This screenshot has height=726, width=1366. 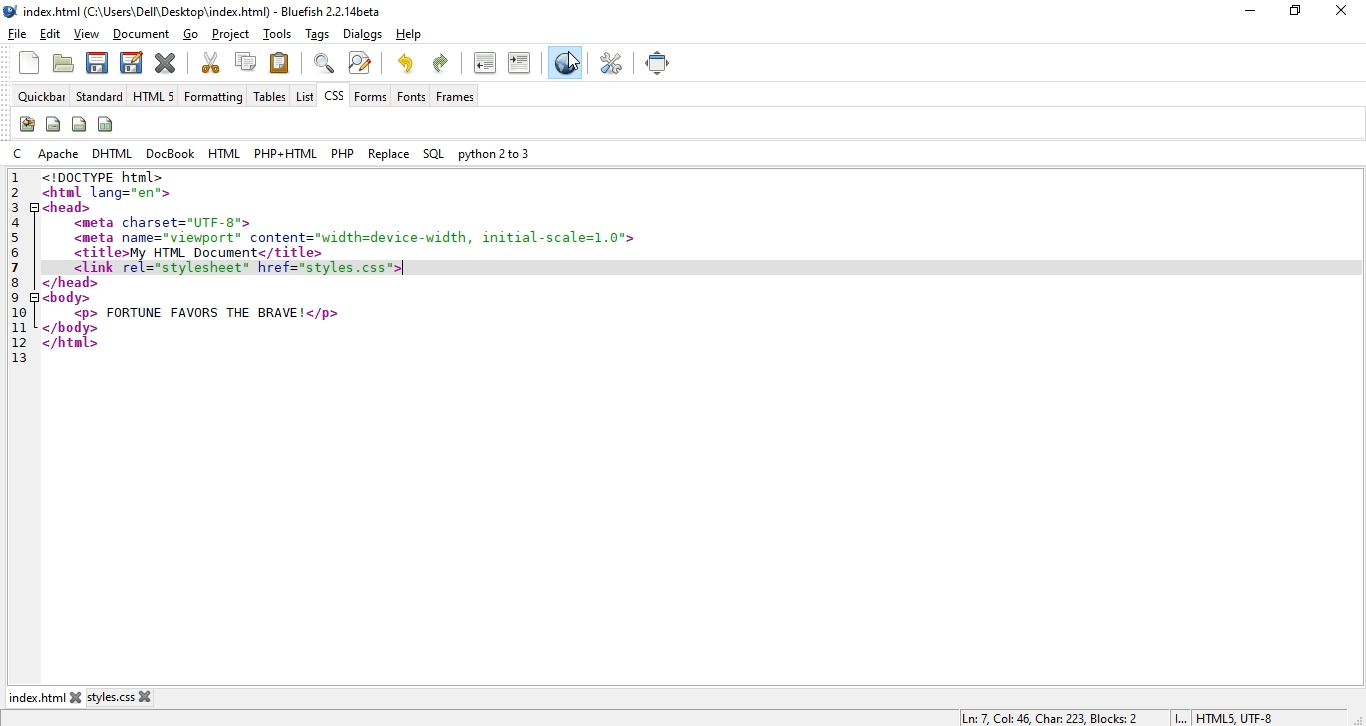 I want to click on save current file, so click(x=96, y=61).